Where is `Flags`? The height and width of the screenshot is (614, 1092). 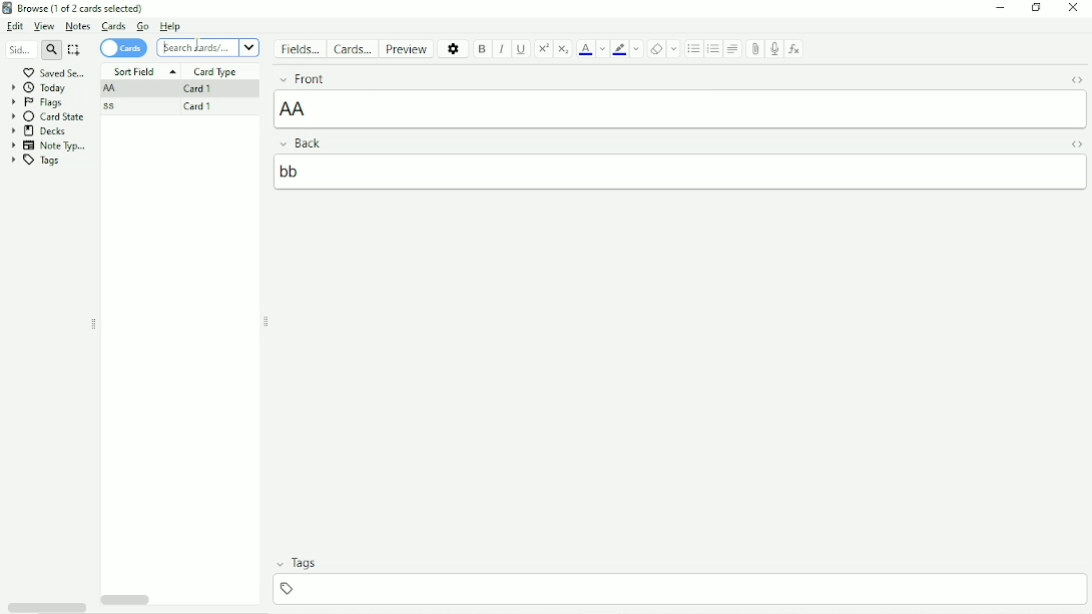
Flags is located at coordinates (37, 102).